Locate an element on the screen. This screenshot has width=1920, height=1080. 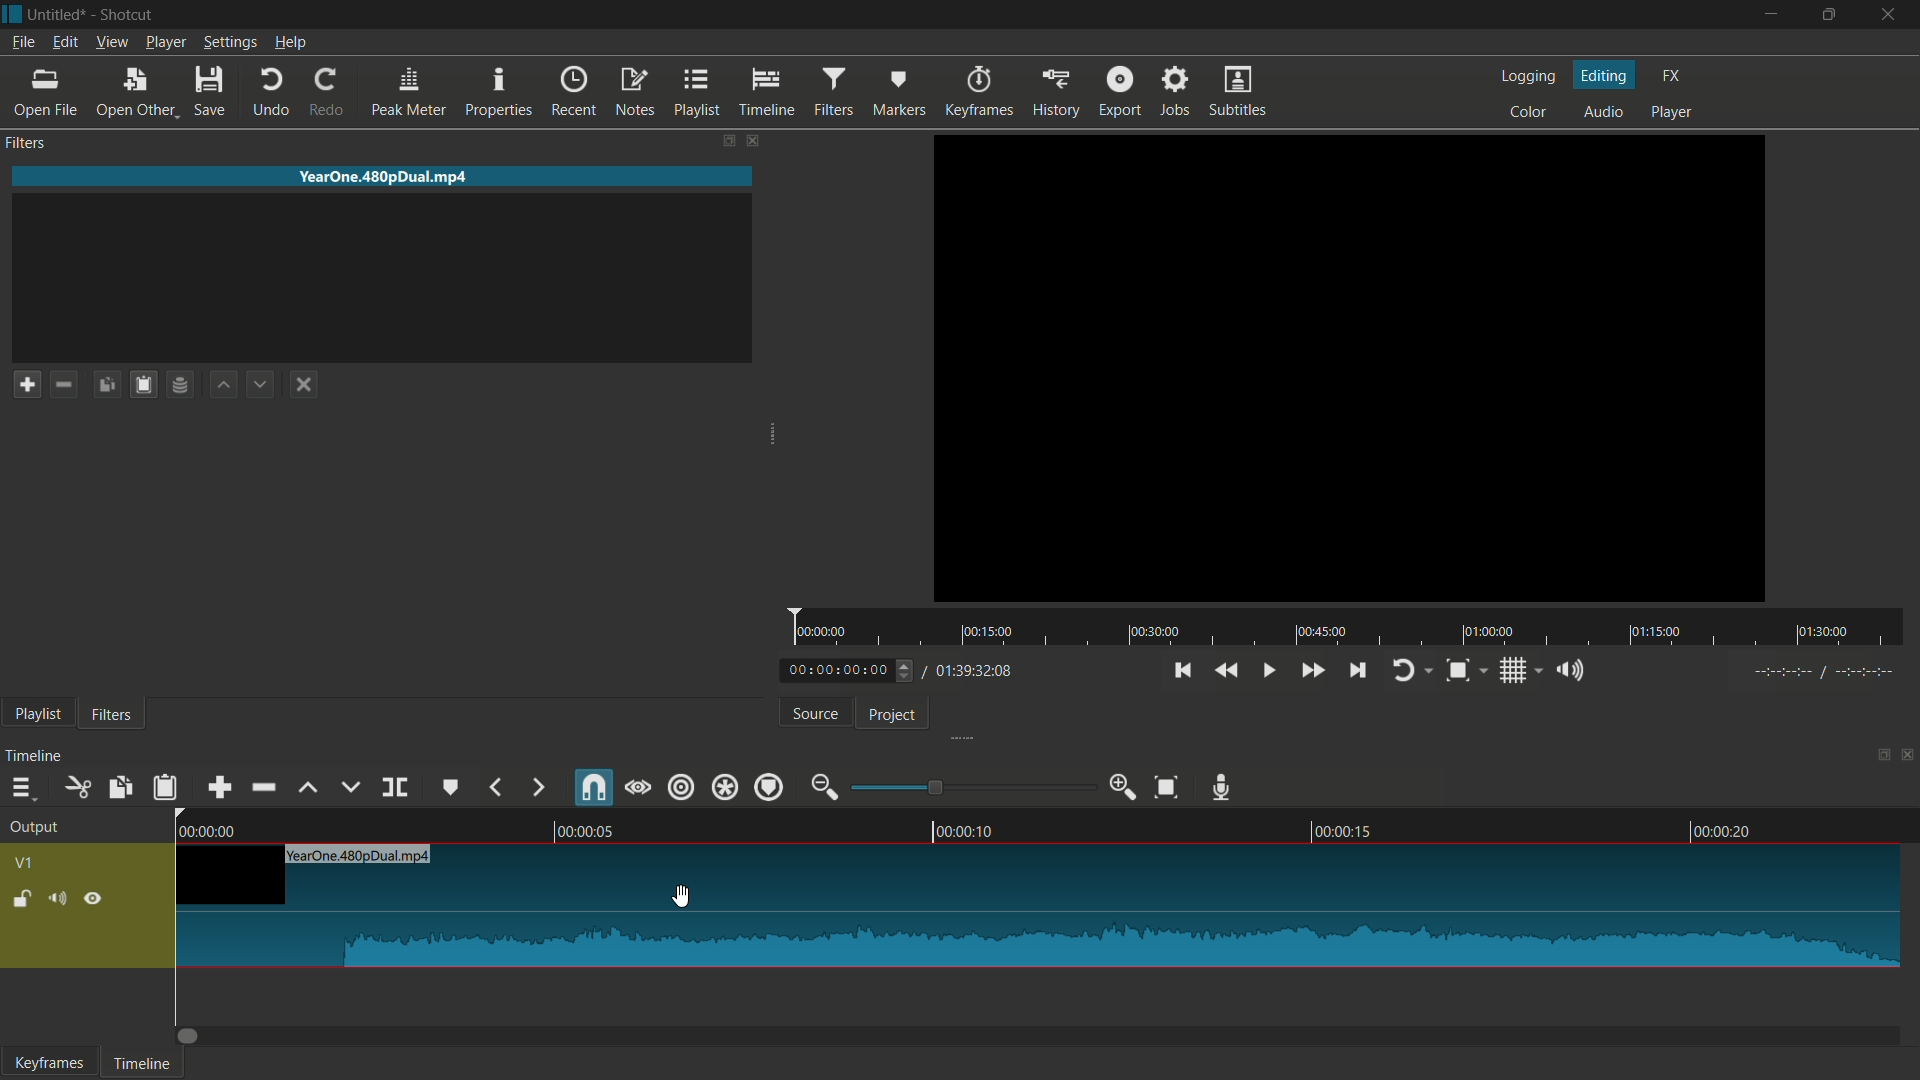
filters is located at coordinates (833, 91).